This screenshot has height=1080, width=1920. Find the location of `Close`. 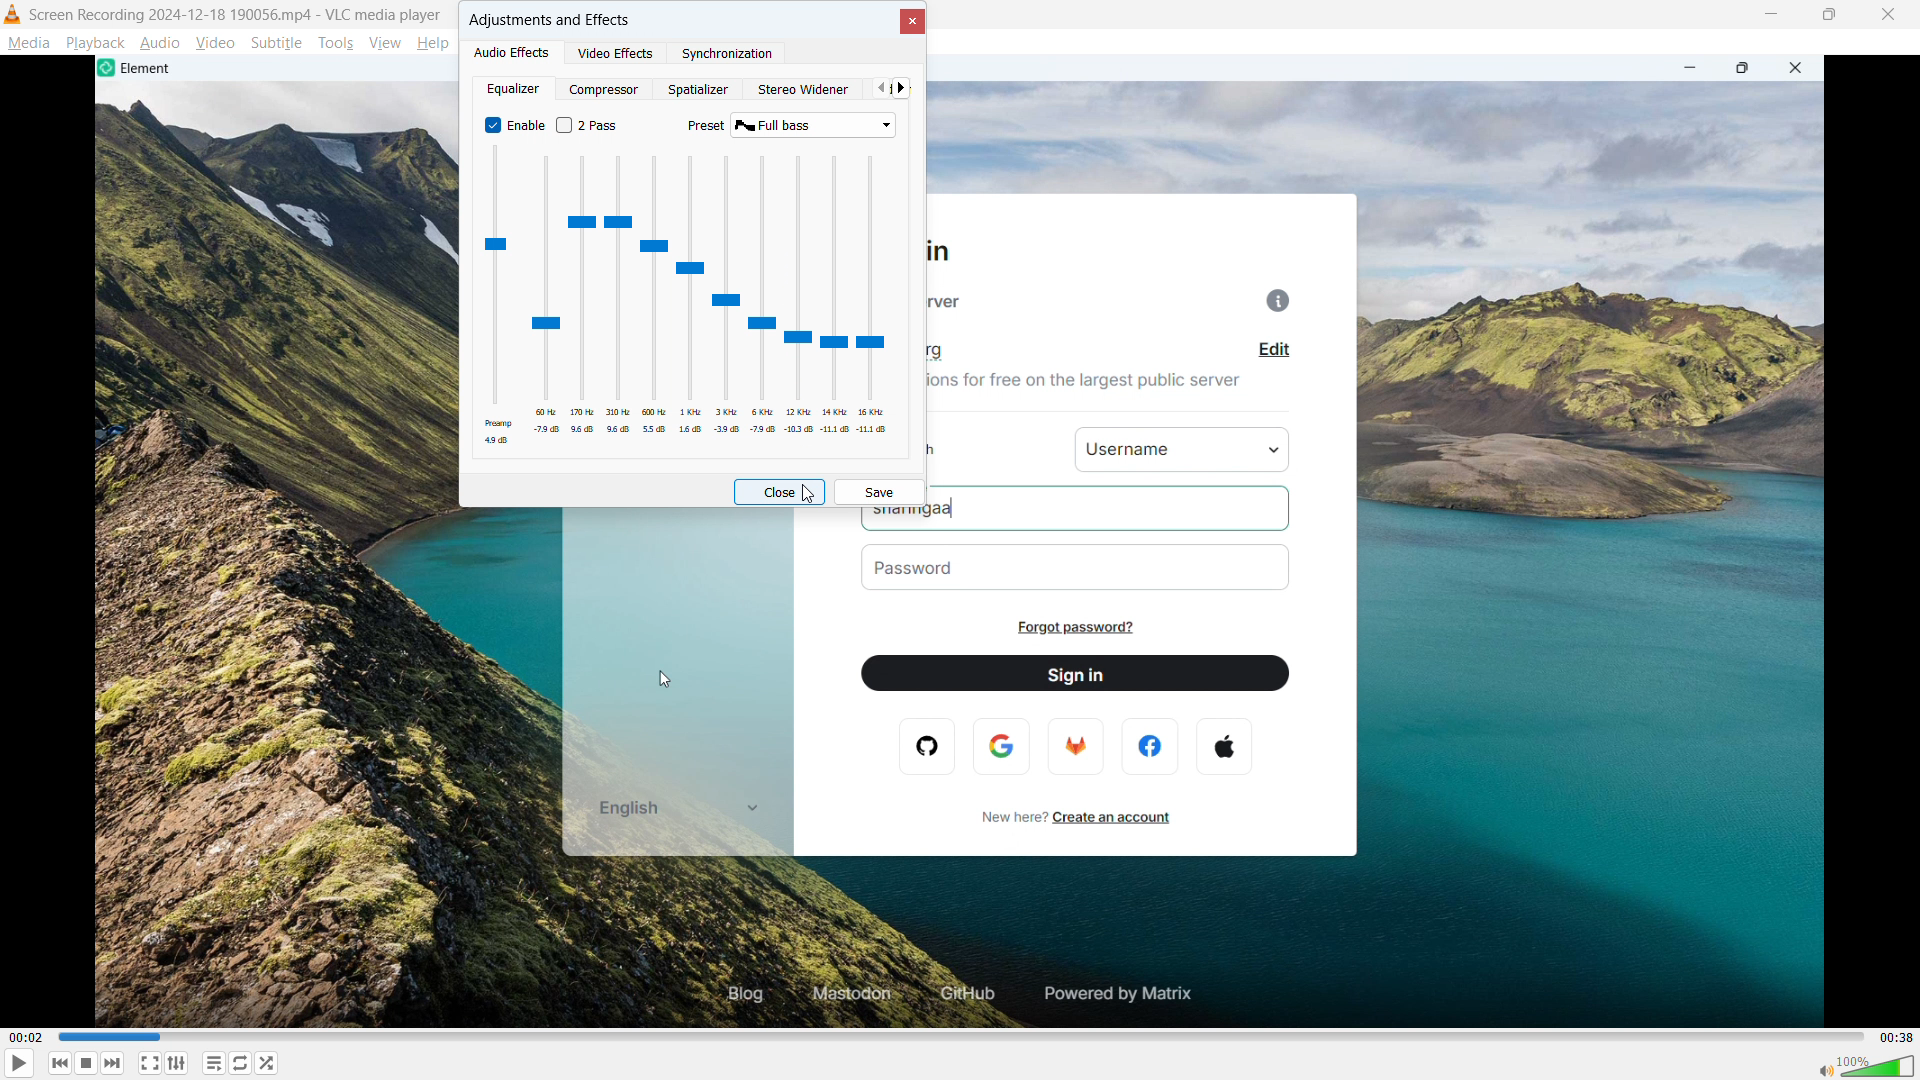

Close is located at coordinates (914, 21).